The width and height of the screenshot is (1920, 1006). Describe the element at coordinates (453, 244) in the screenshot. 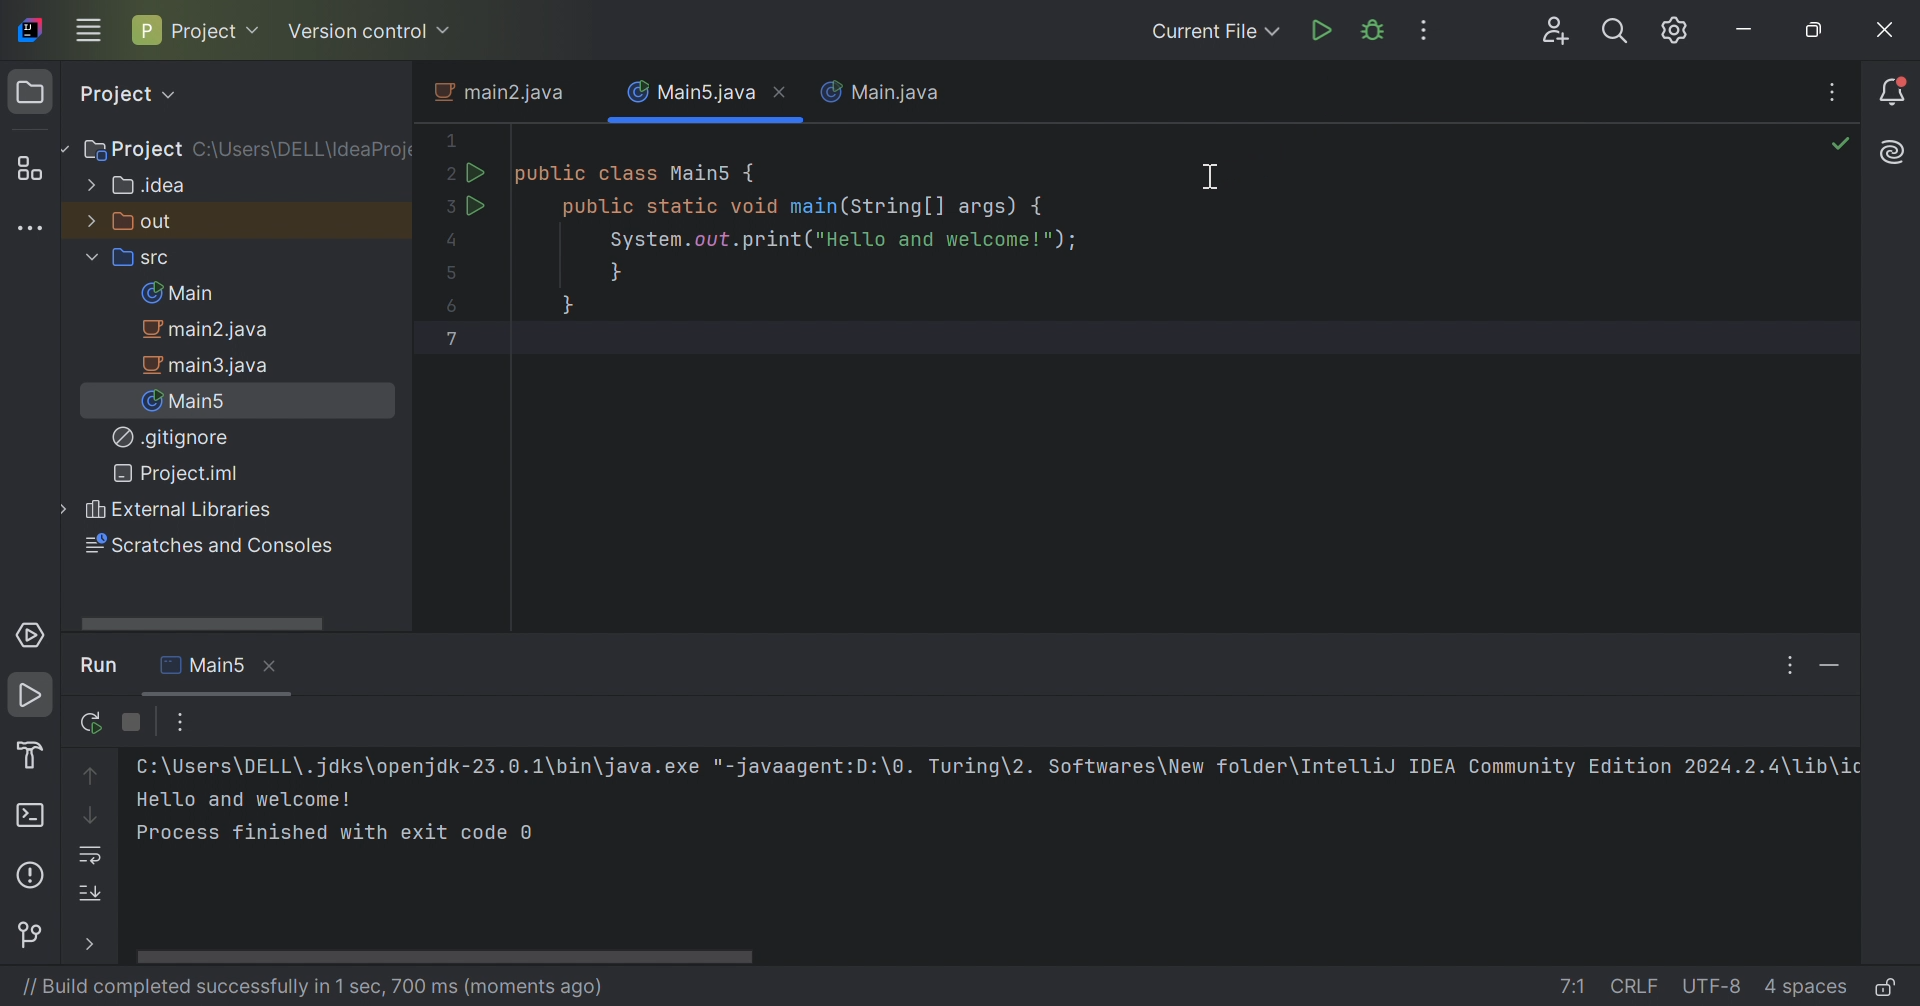

I see `4` at that location.